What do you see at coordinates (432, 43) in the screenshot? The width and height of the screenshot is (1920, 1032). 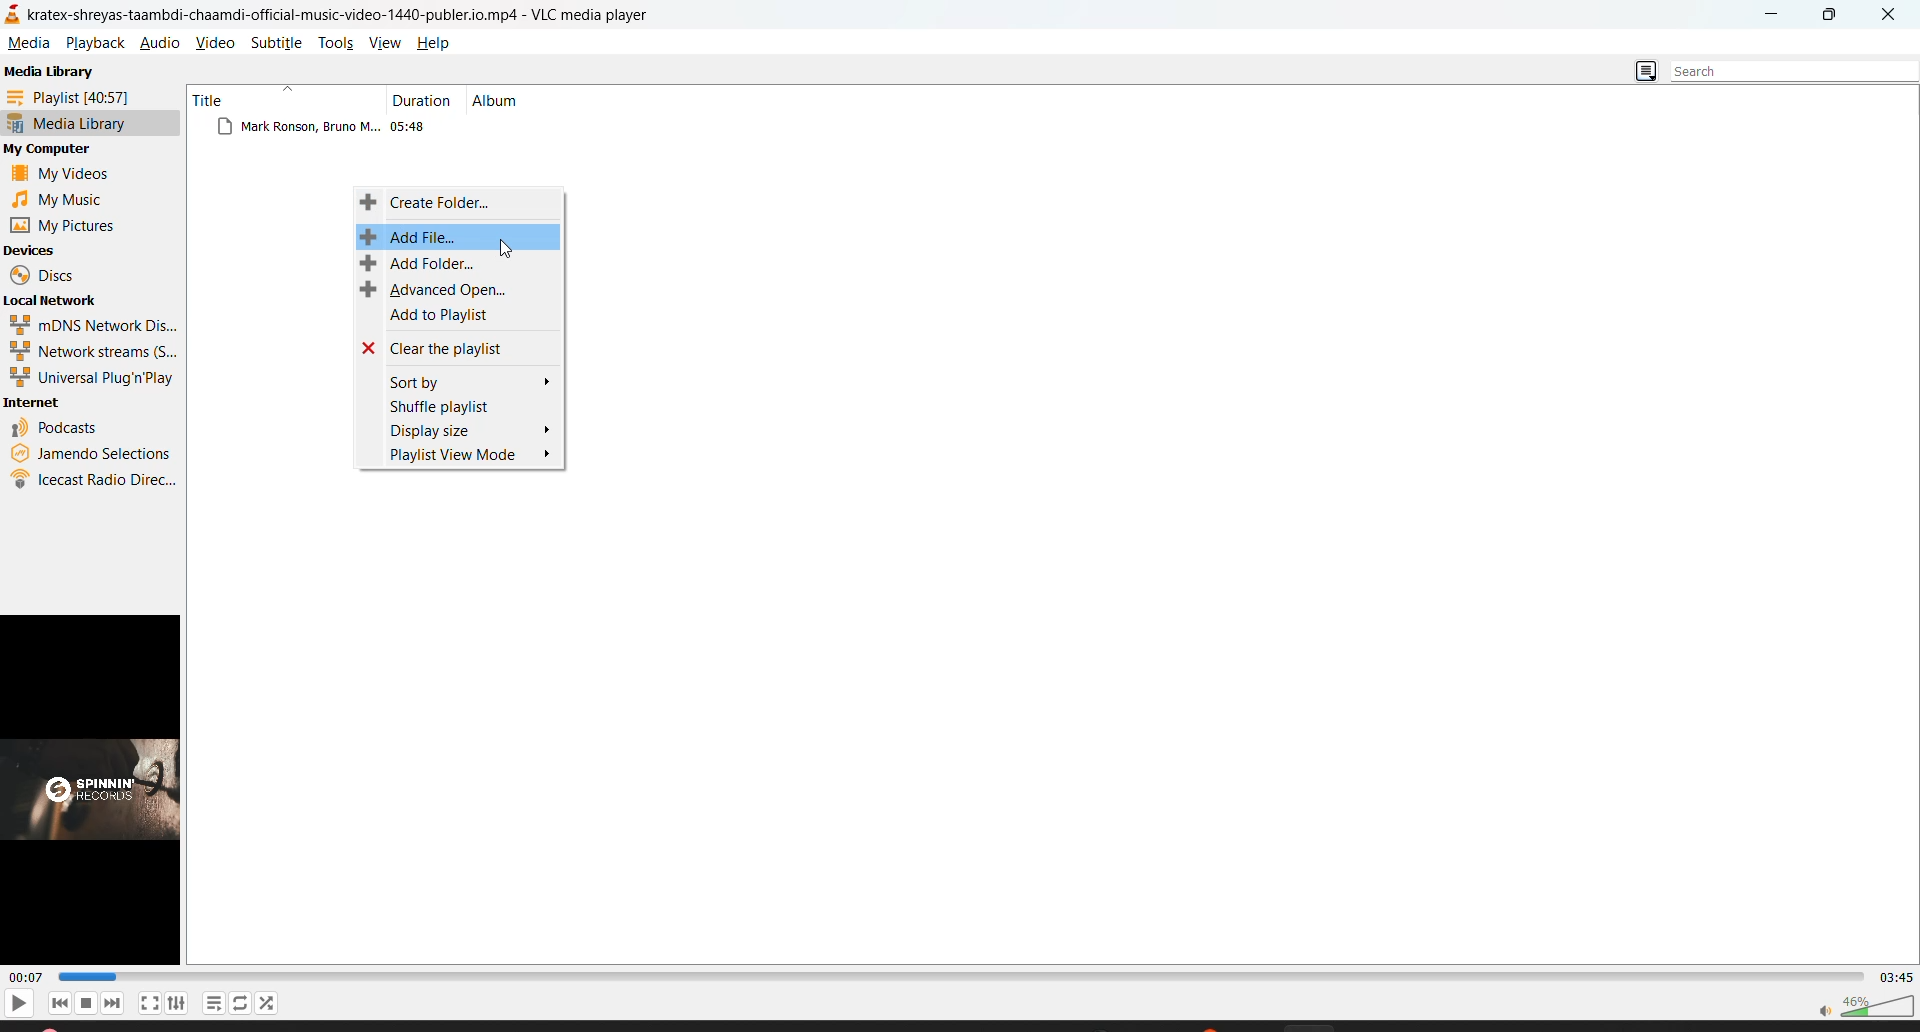 I see `help` at bounding box center [432, 43].